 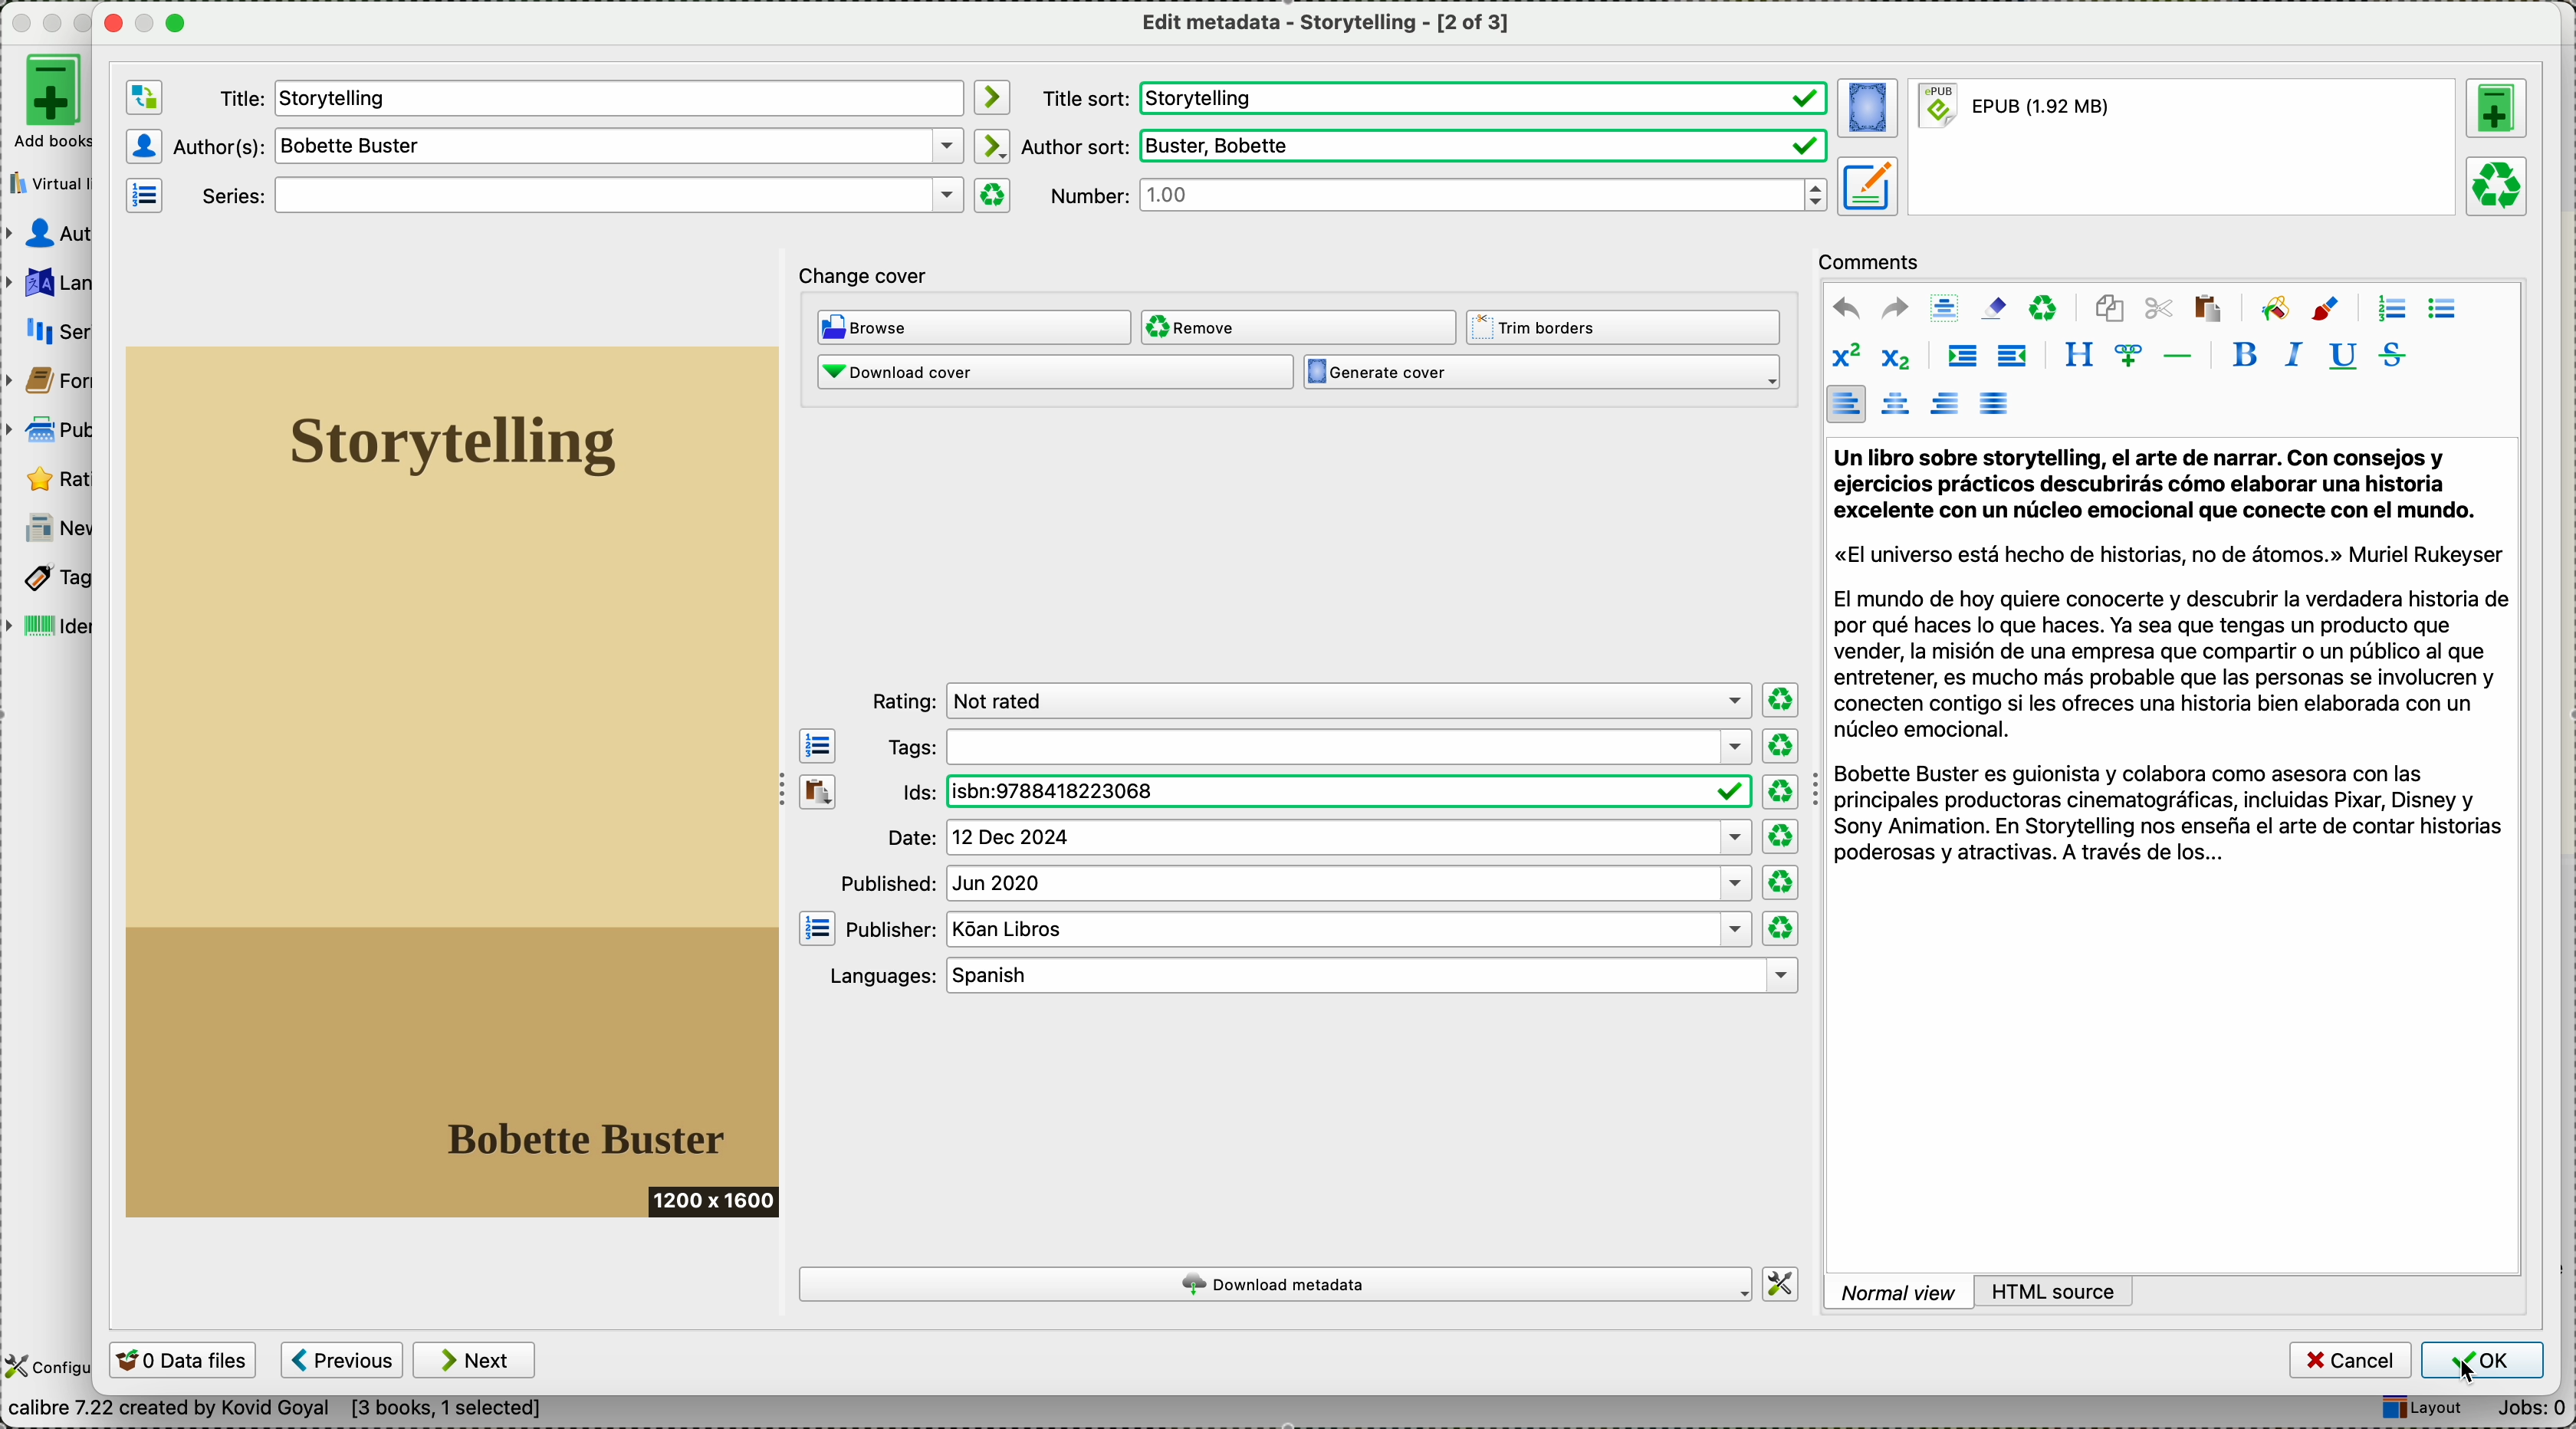 I want to click on OK, so click(x=2482, y=1360).